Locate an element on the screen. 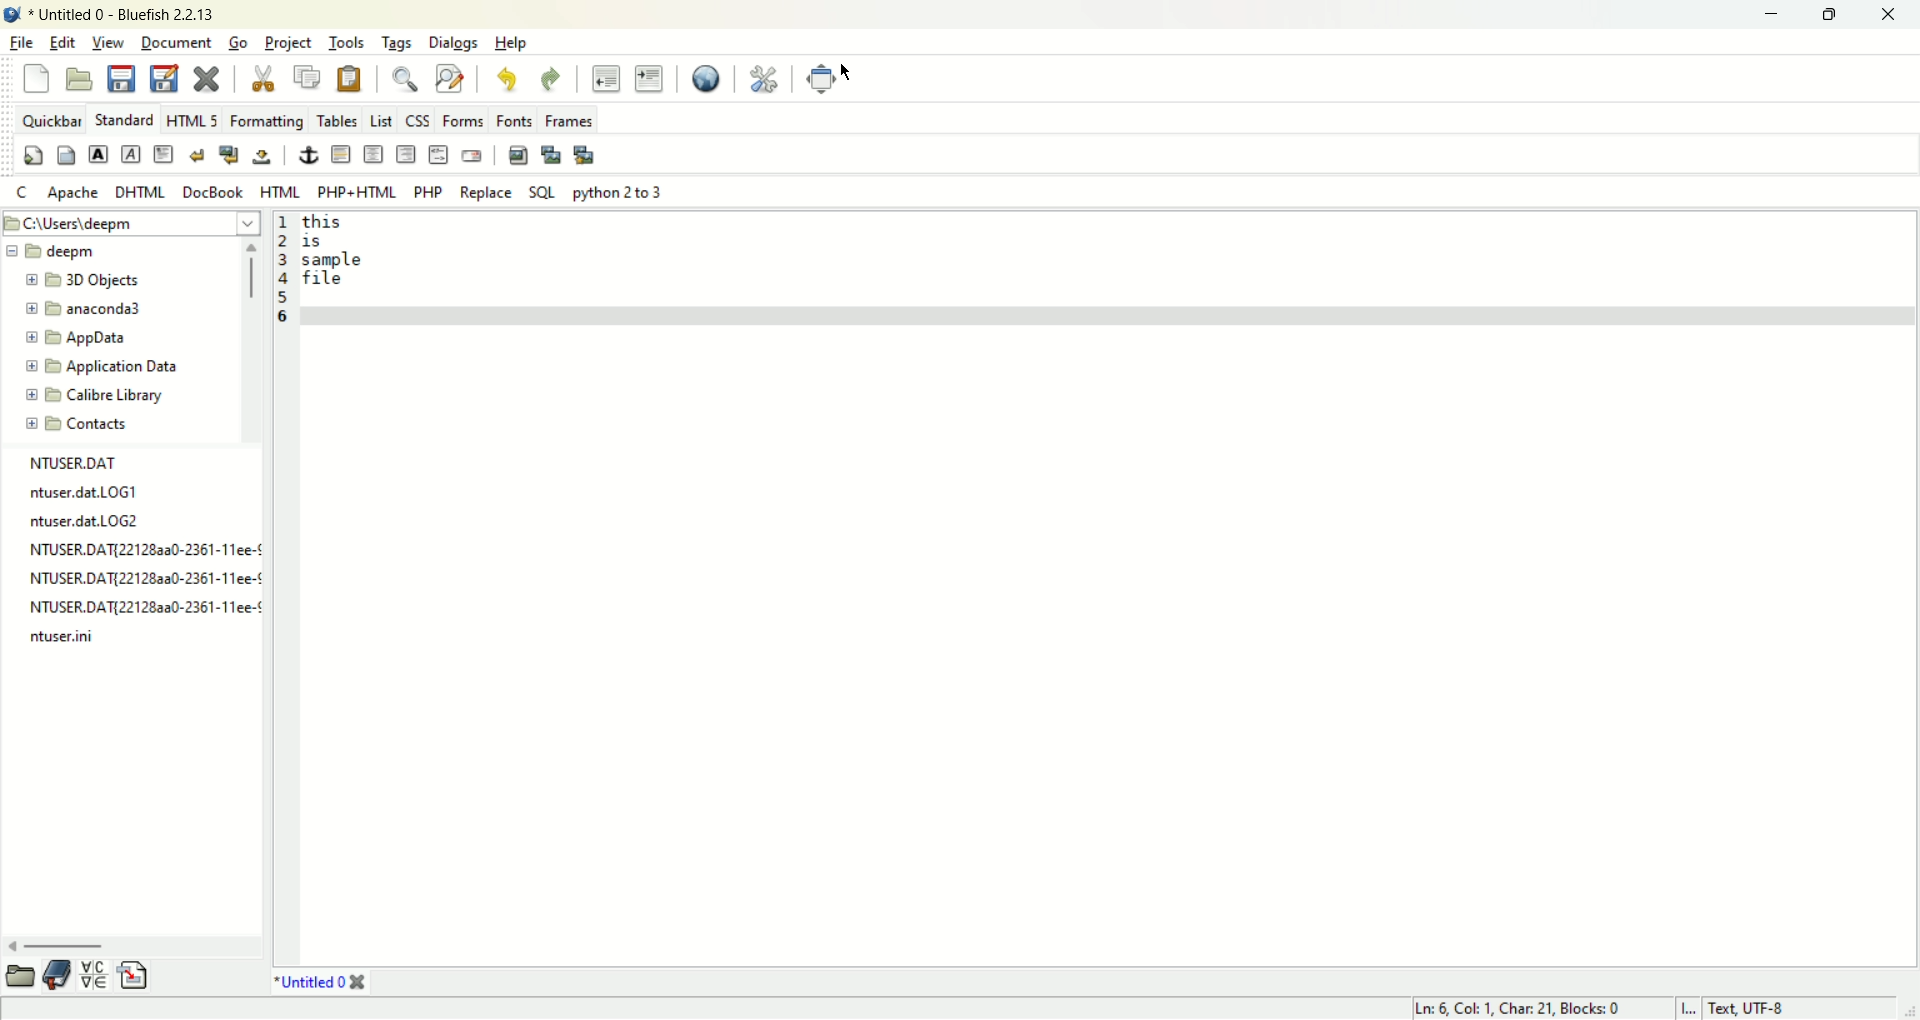 The width and height of the screenshot is (1920, 1020). quick start is located at coordinates (34, 155).